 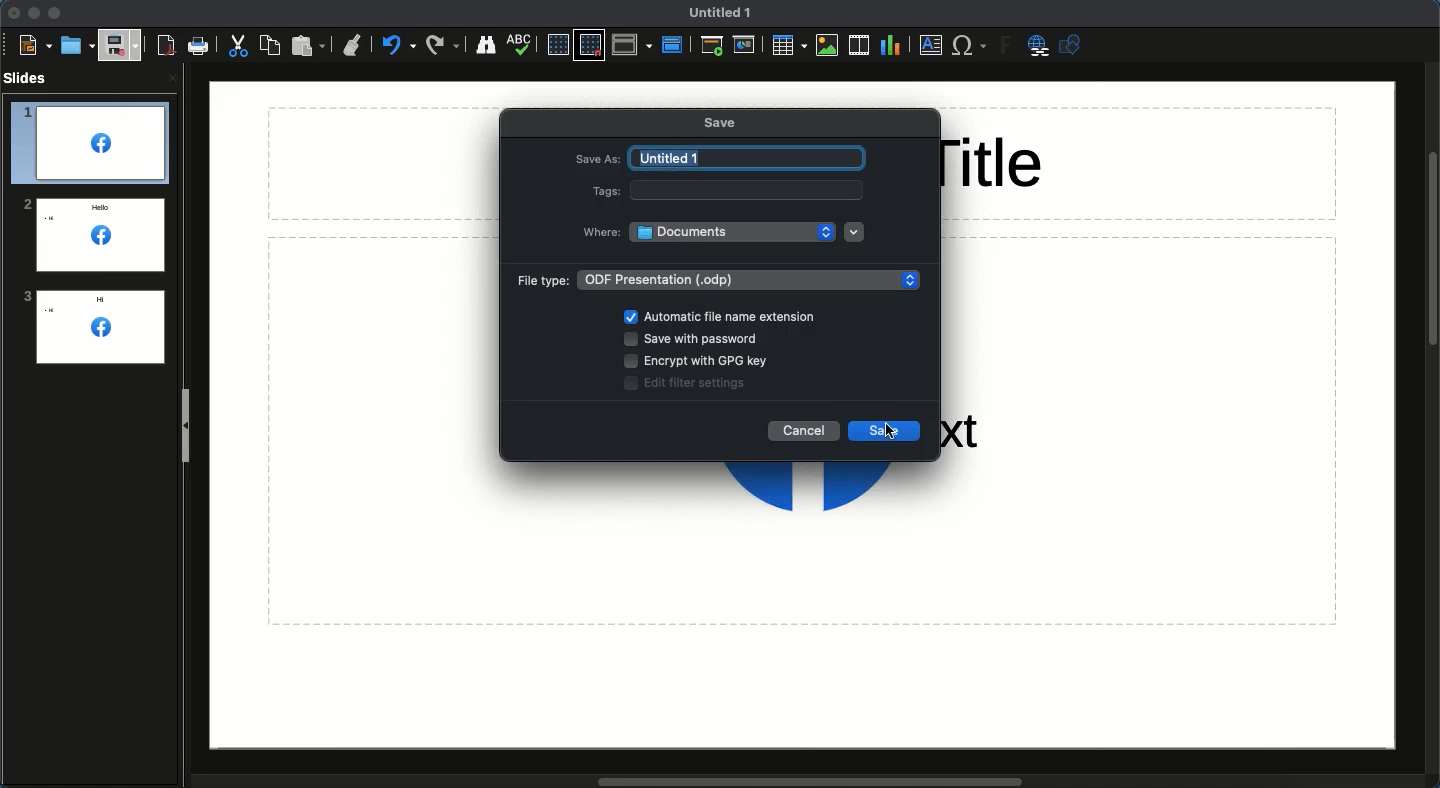 I want to click on Textbox, so click(x=929, y=46).